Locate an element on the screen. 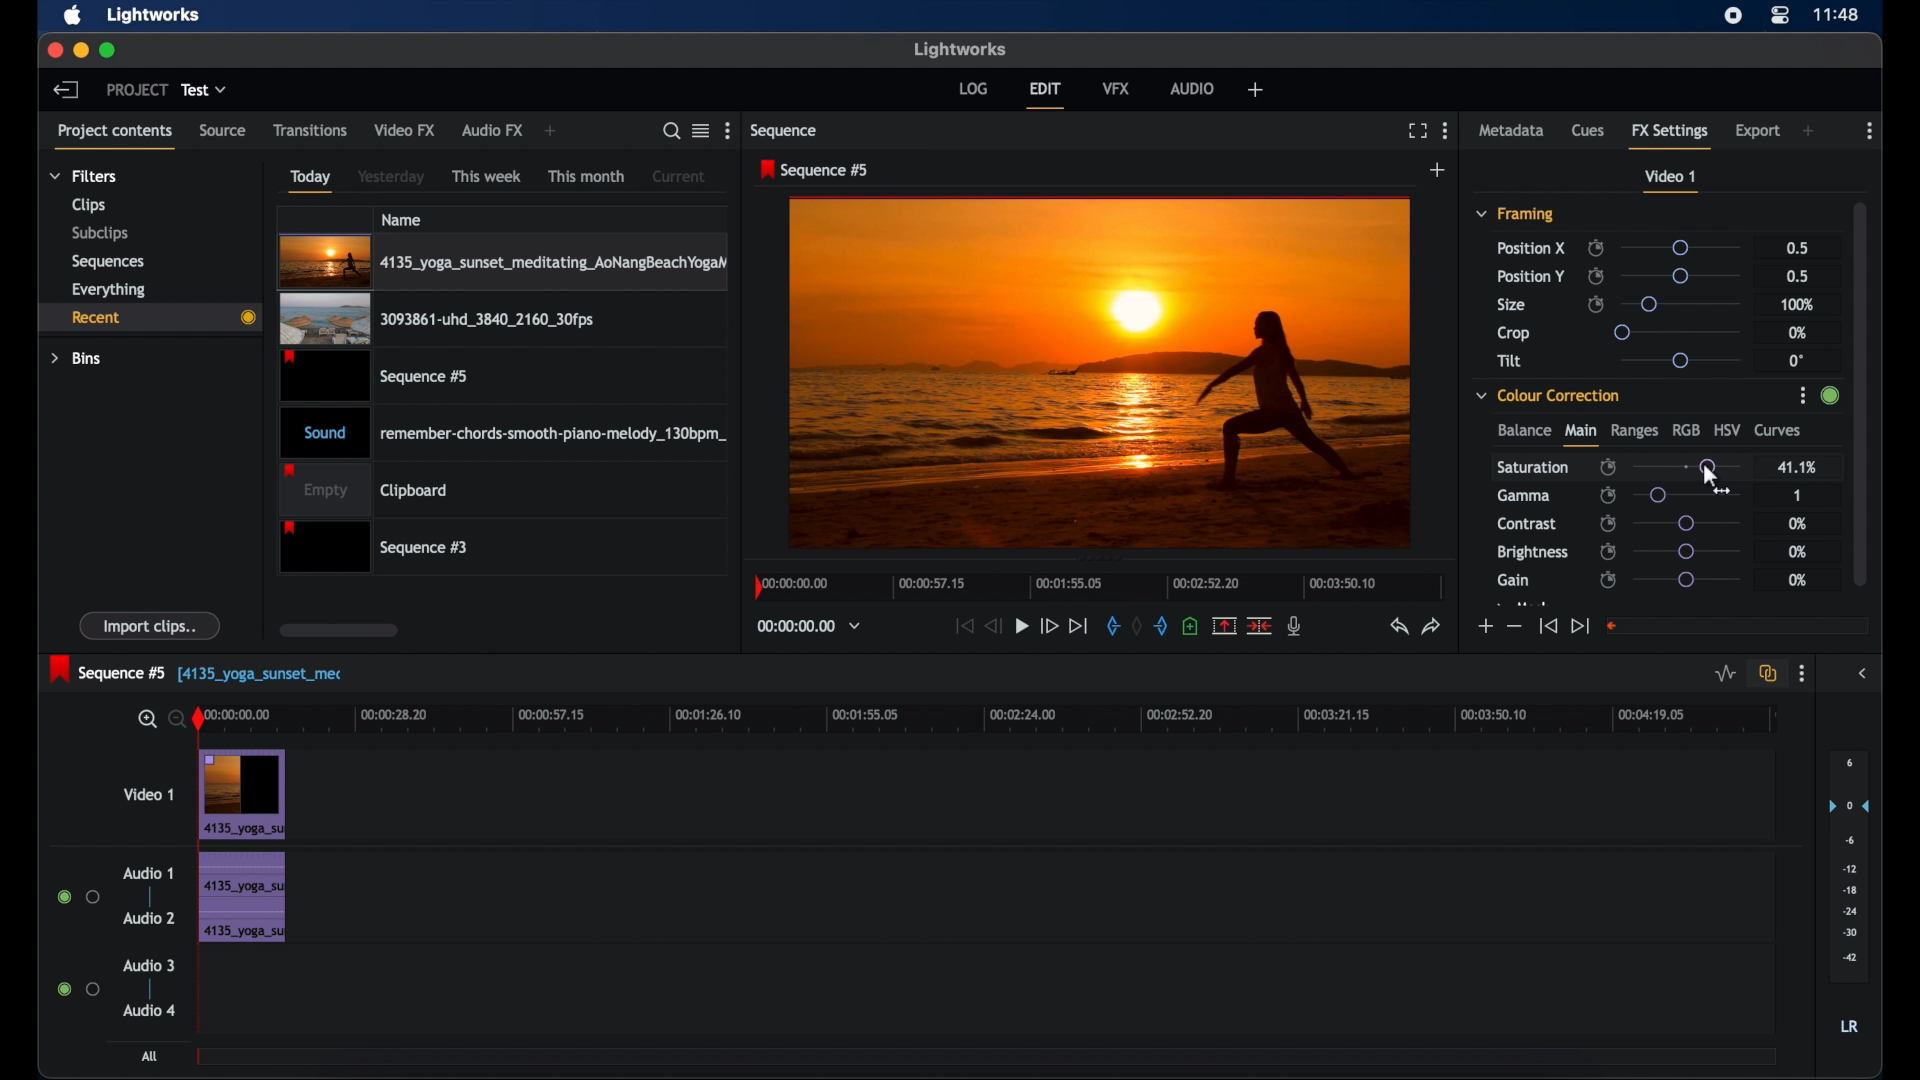 Image resolution: width=1920 pixels, height=1080 pixels. slider is located at coordinates (1687, 551).